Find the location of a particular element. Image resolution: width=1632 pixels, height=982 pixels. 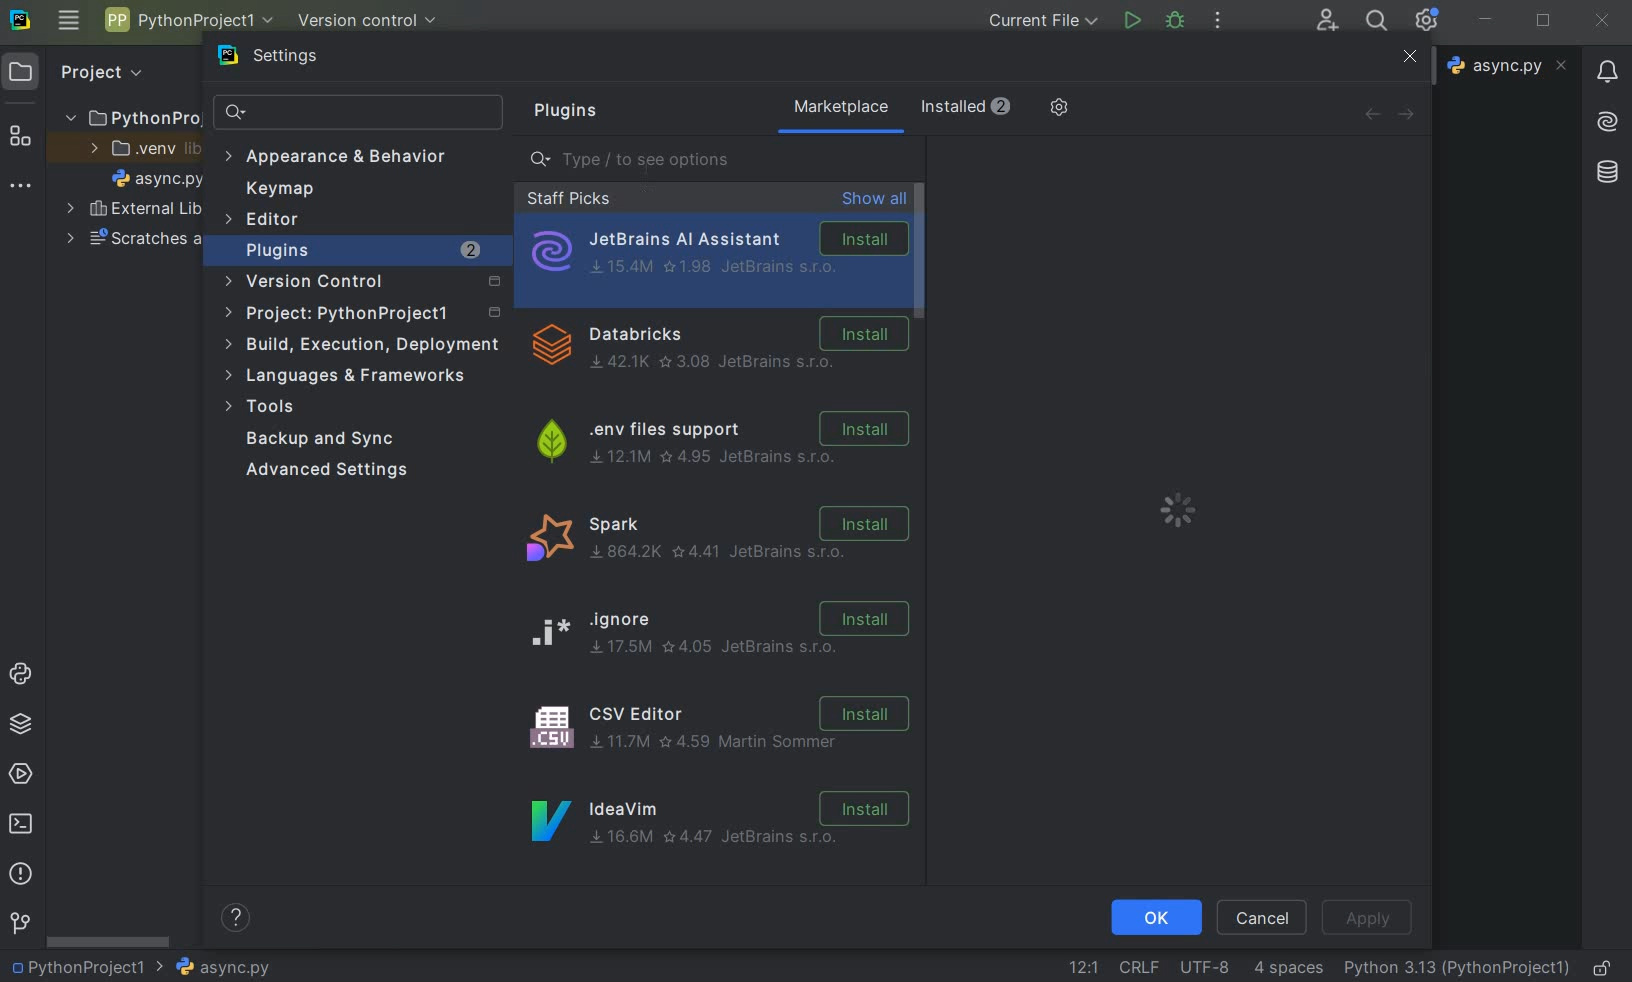

staff picks is located at coordinates (571, 200).